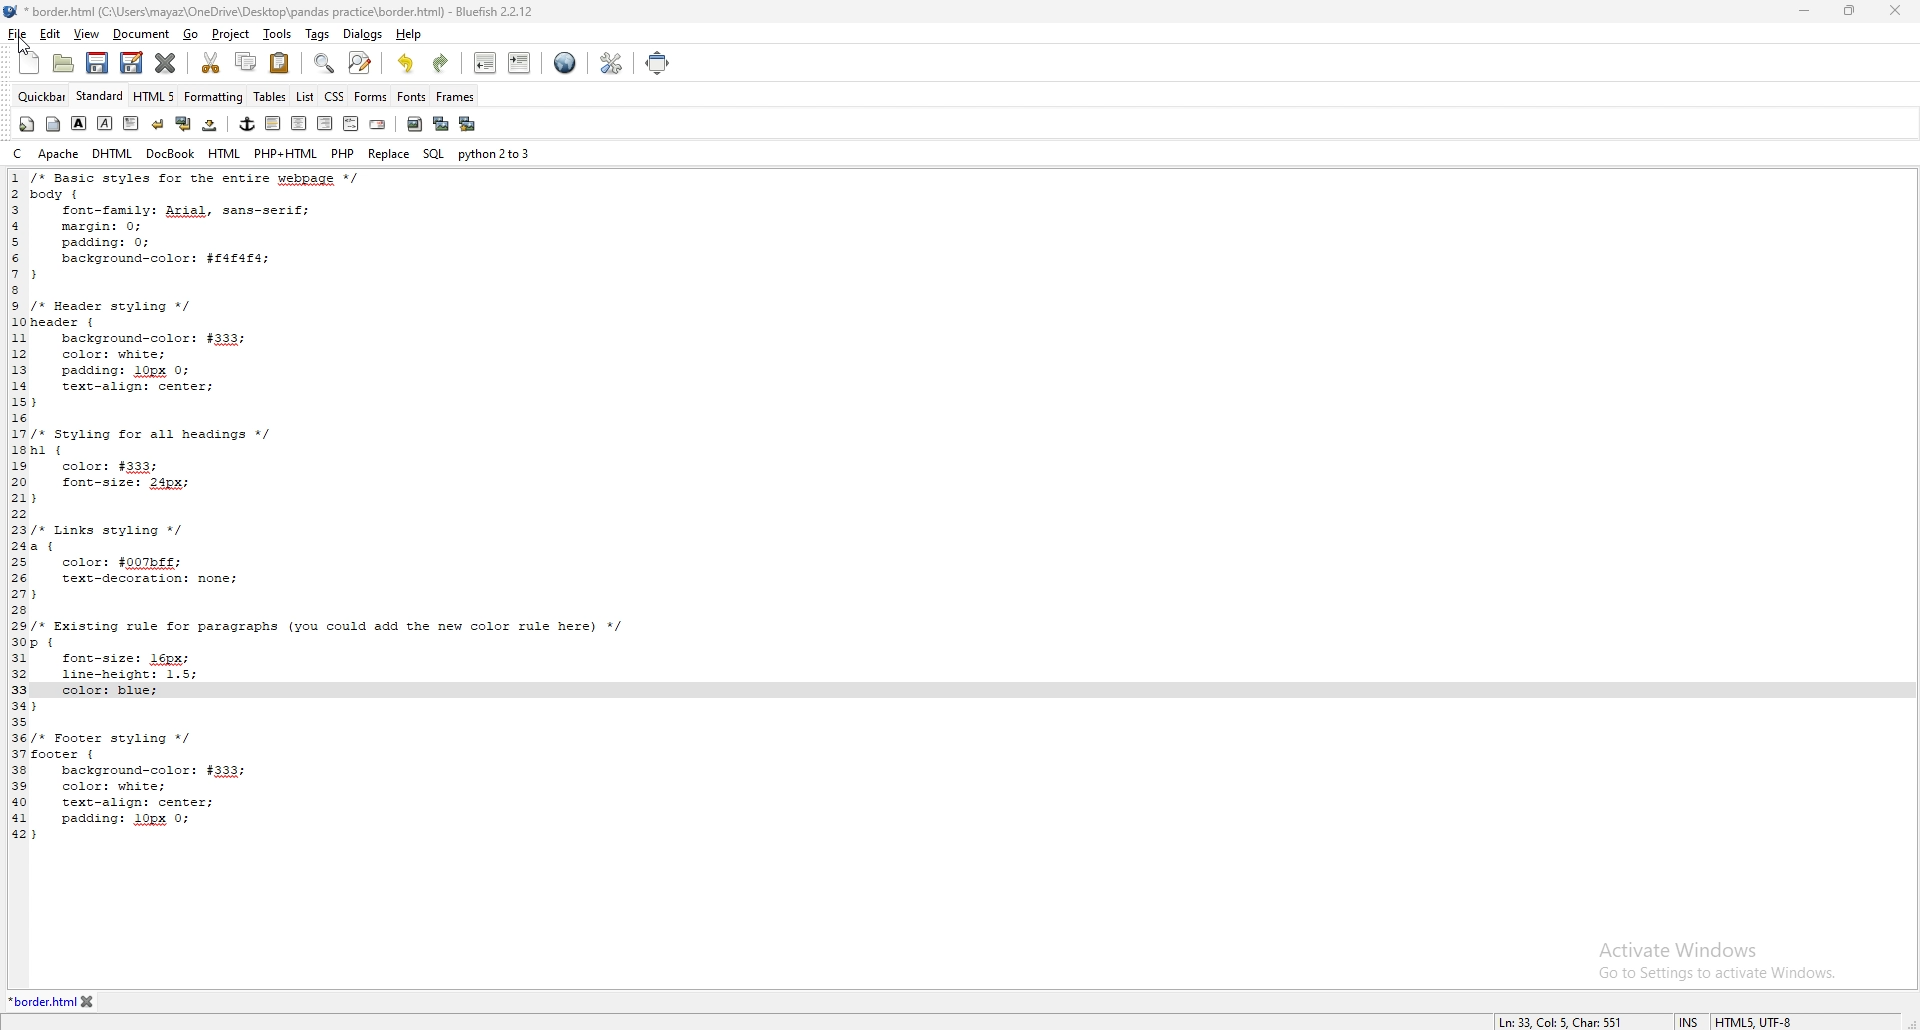  What do you see at coordinates (271, 97) in the screenshot?
I see `tables` at bounding box center [271, 97].